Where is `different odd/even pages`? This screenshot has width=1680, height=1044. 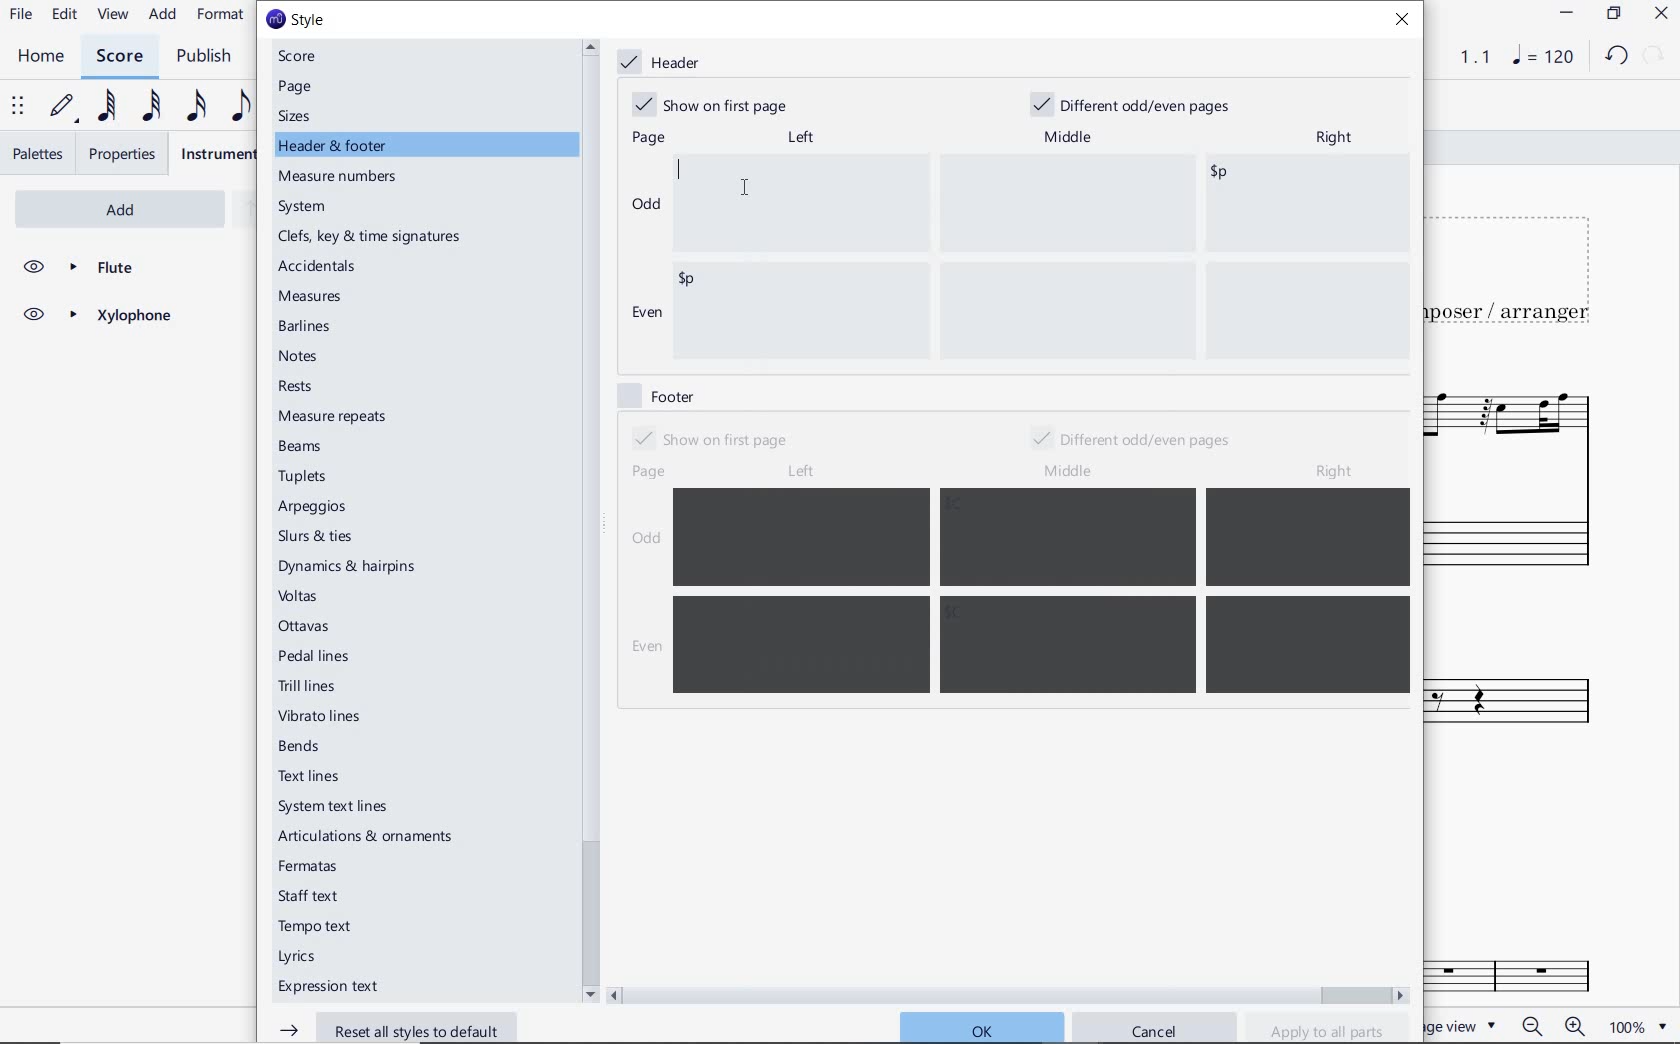 different odd/even pages is located at coordinates (1138, 102).